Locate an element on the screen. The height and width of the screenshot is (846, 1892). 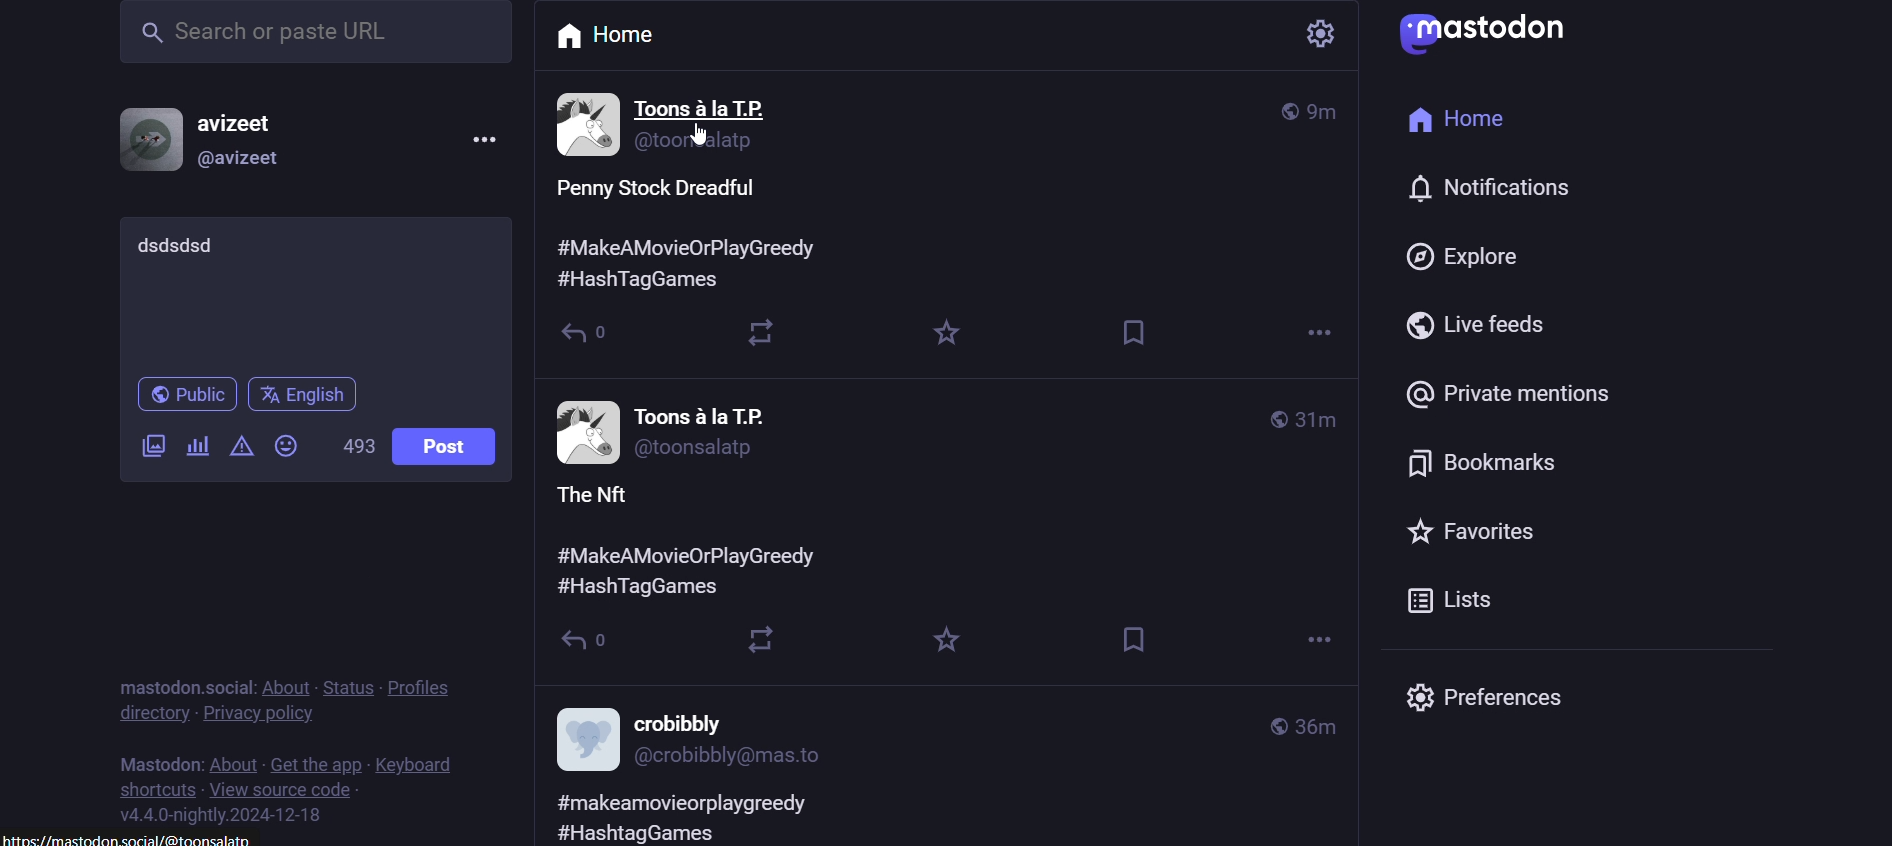
 is located at coordinates (679, 804).